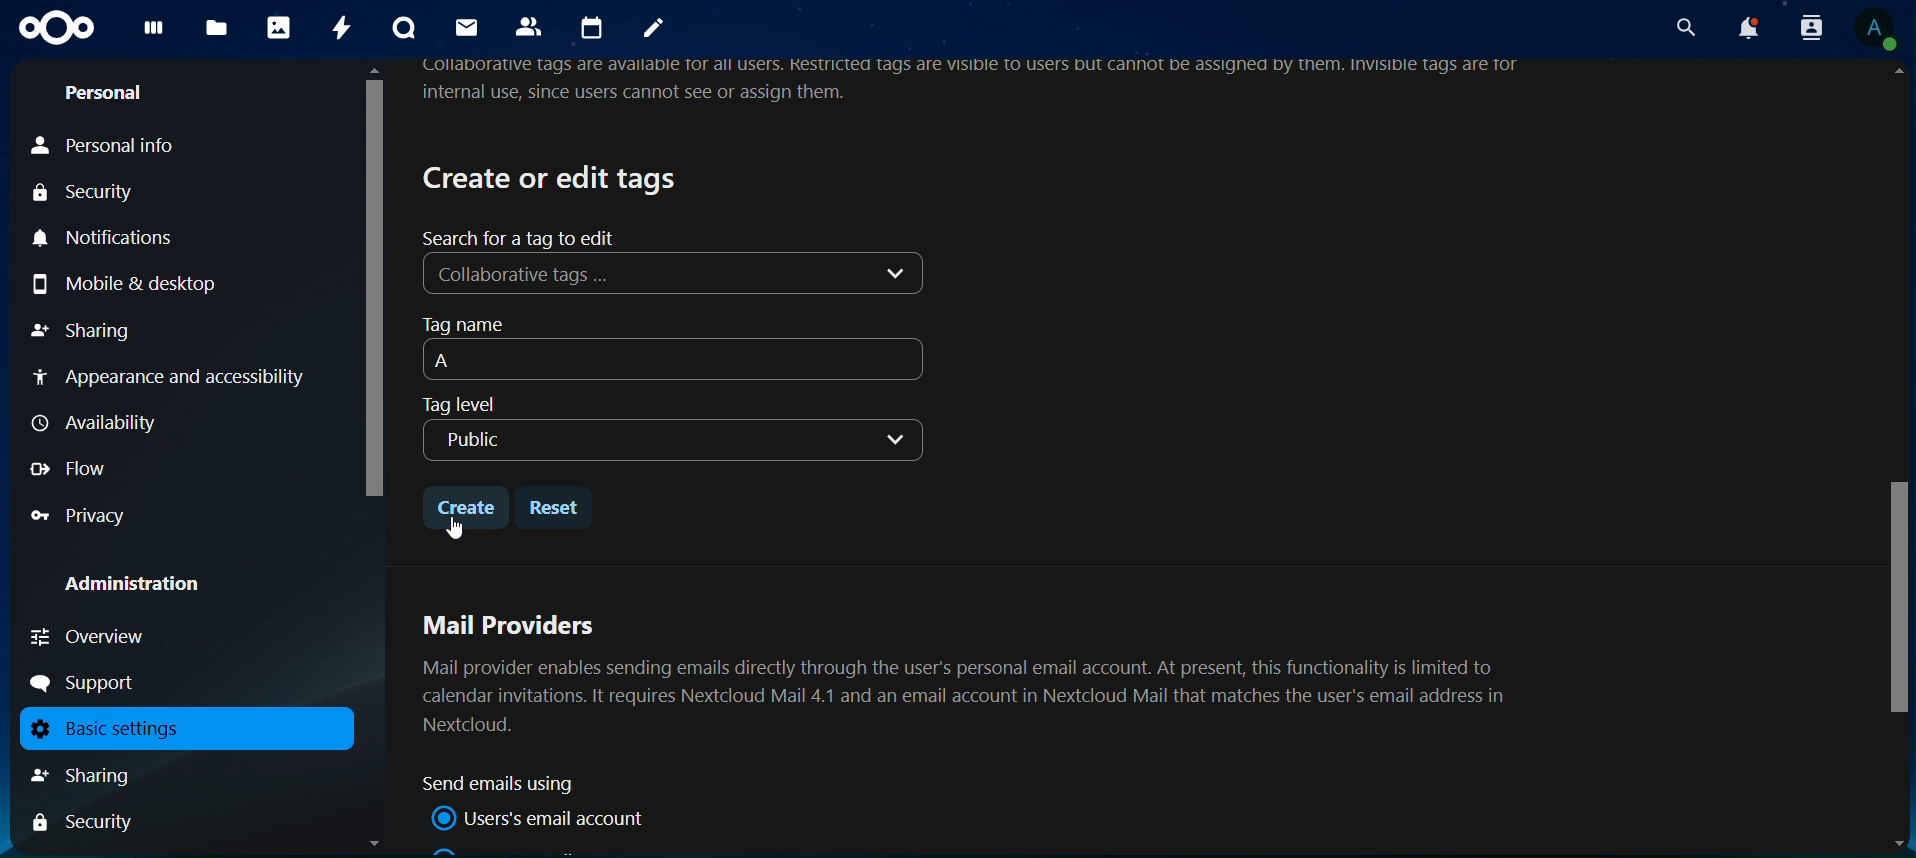 The height and width of the screenshot is (858, 1916). I want to click on calendar, so click(595, 28).